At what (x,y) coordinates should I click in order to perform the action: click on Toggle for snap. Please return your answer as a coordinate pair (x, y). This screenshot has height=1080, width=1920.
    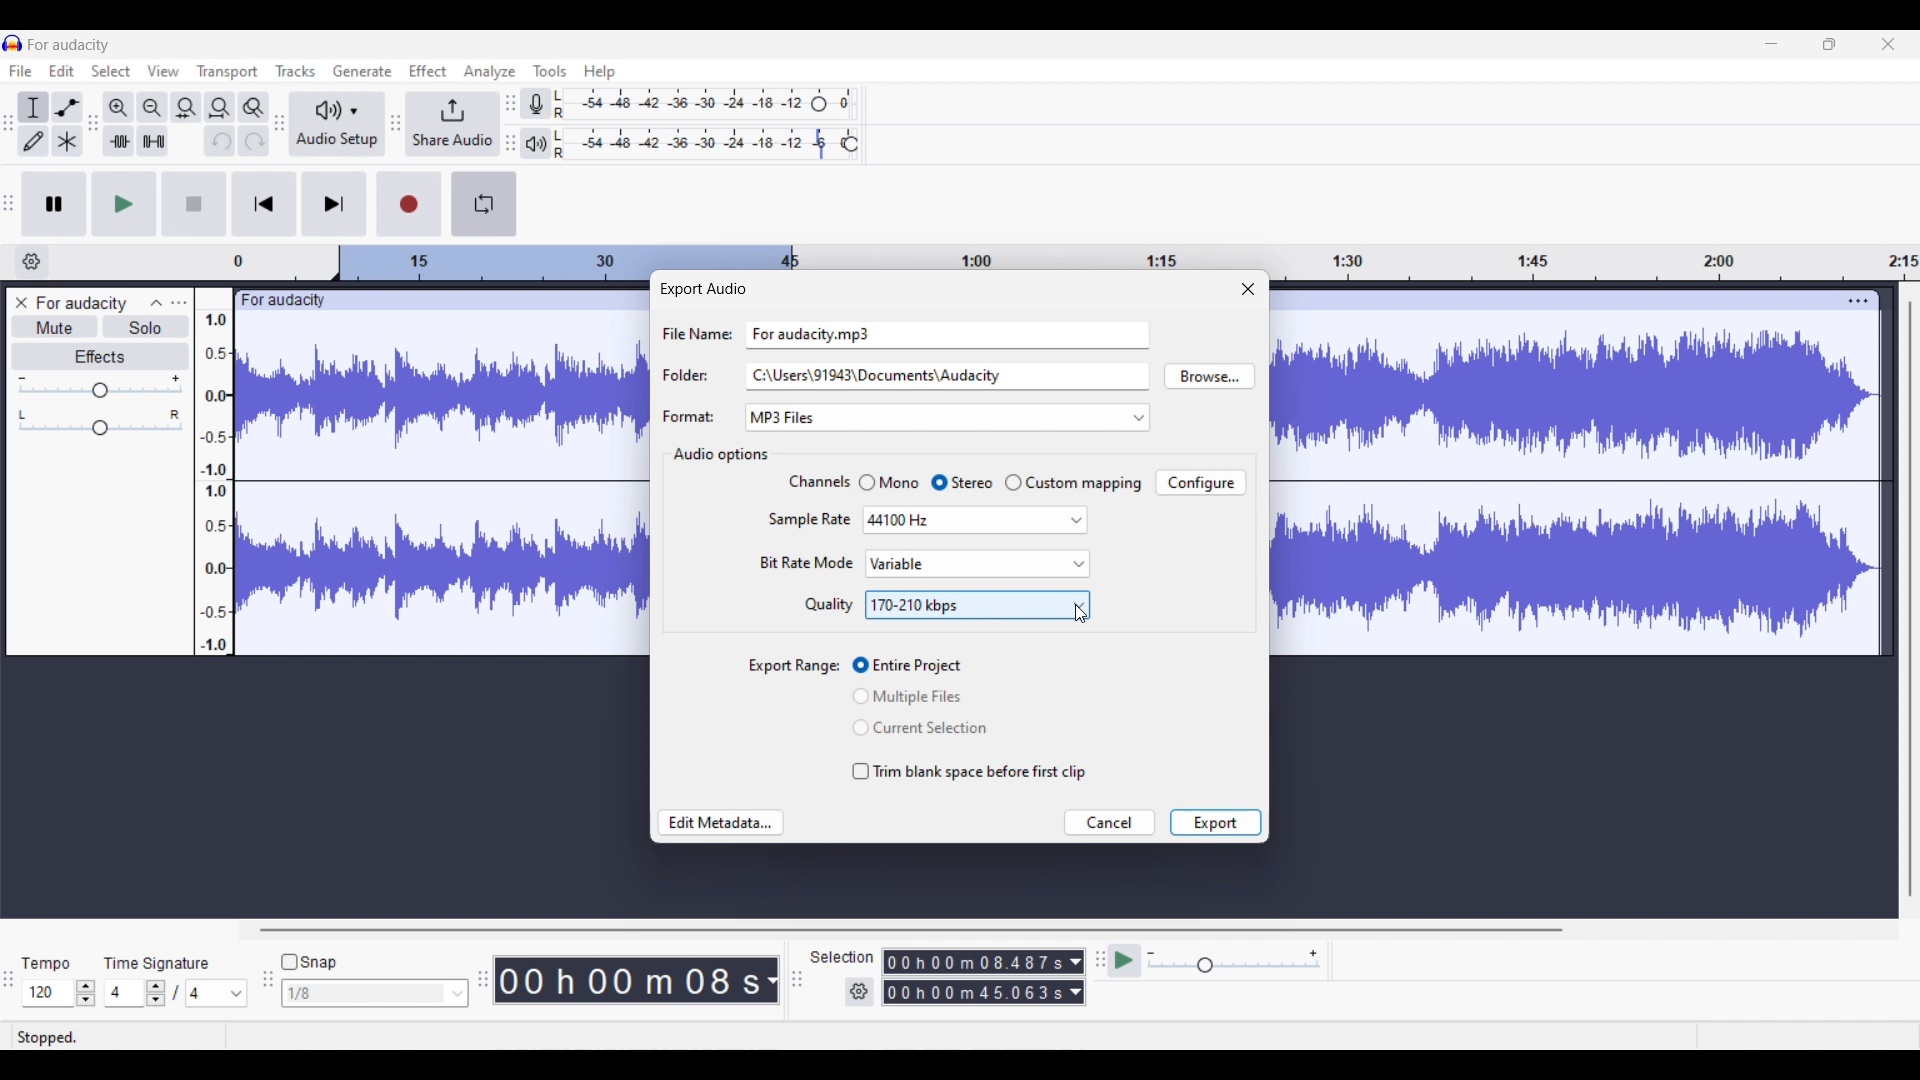
    Looking at the image, I should click on (309, 962).